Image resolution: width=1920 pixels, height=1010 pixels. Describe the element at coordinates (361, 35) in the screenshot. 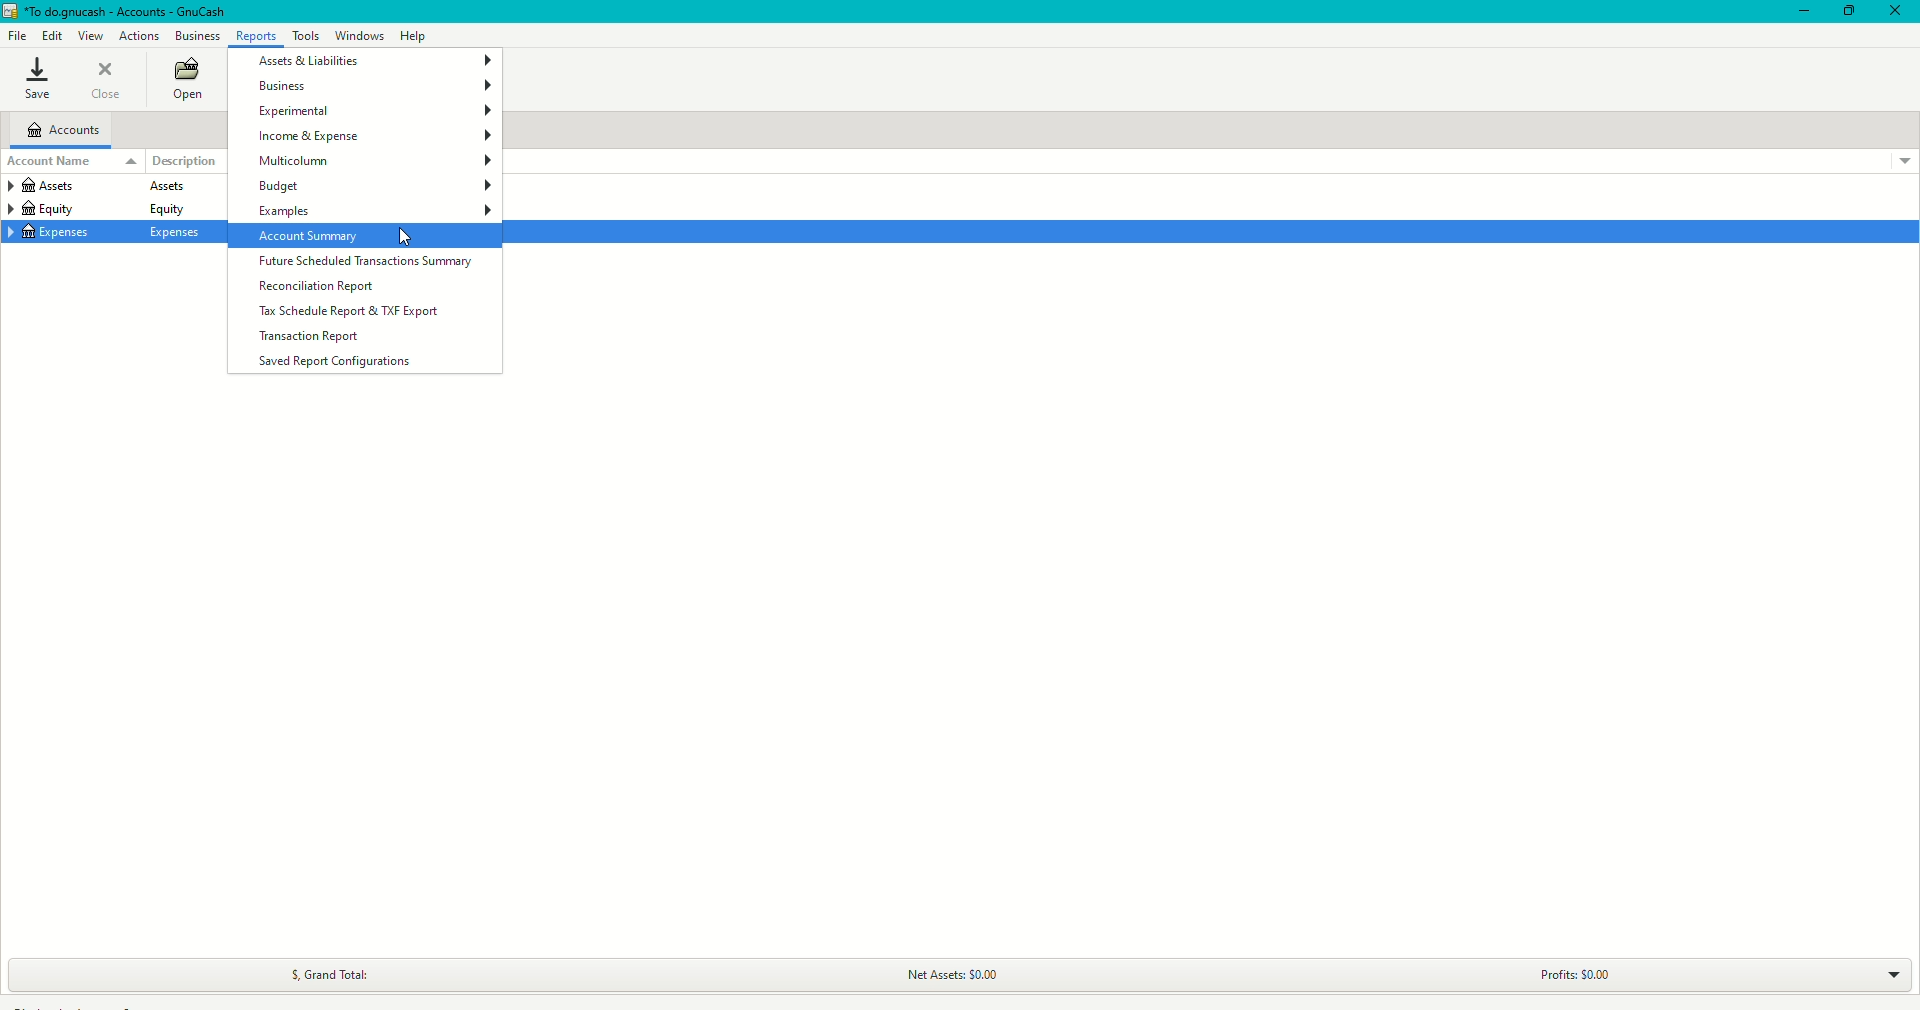

I see `Windows` at that location.